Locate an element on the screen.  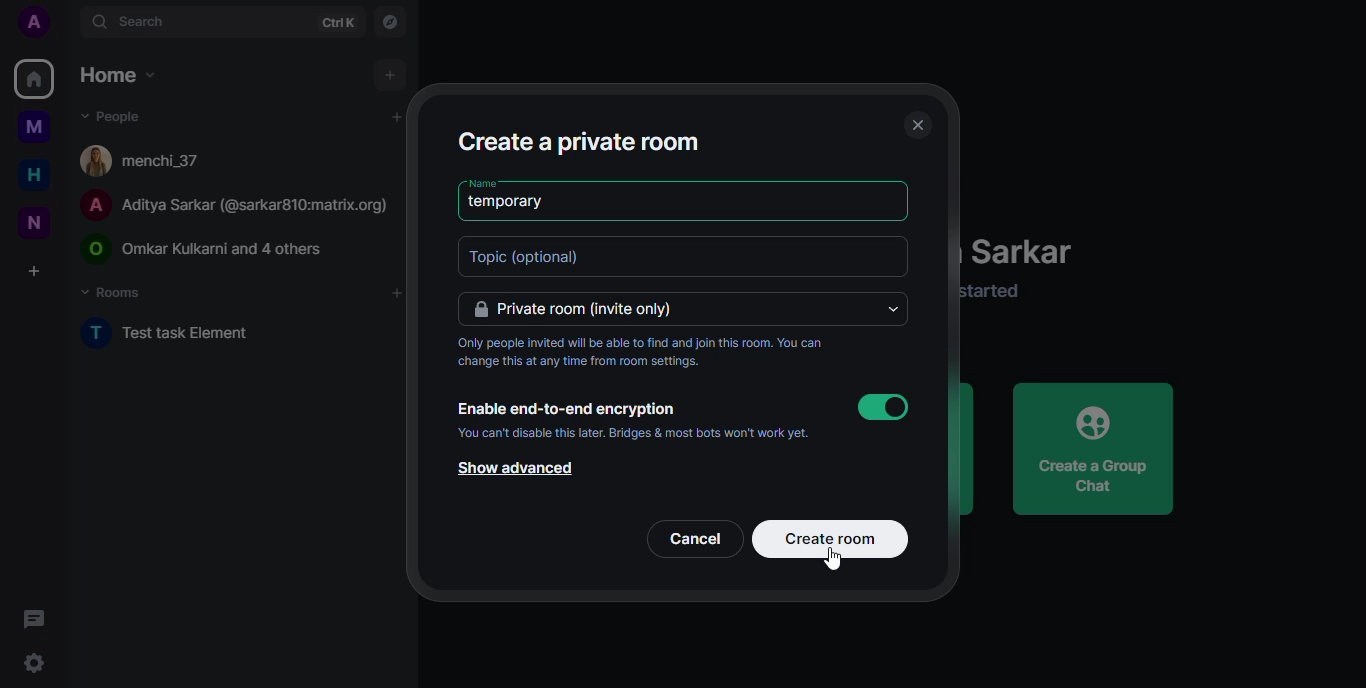
create a private room is located at coordinates (580, 143).